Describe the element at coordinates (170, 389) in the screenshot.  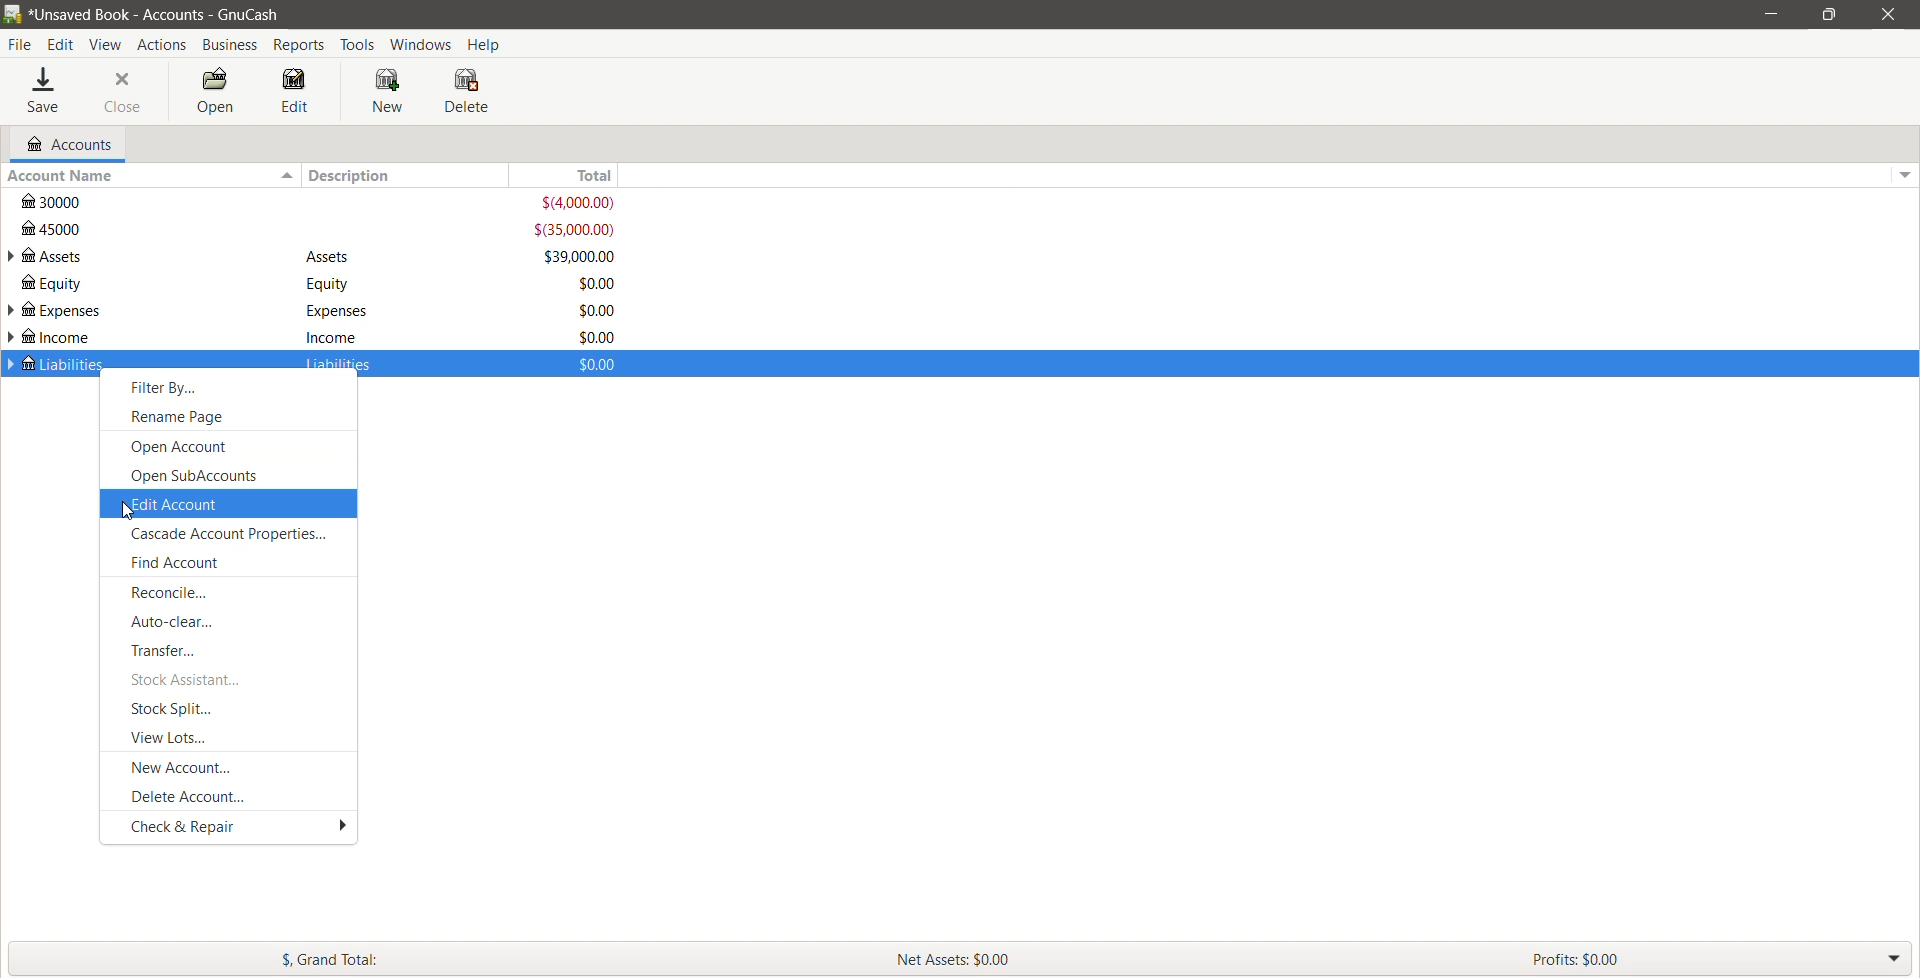
I see `Filter By` at that location.